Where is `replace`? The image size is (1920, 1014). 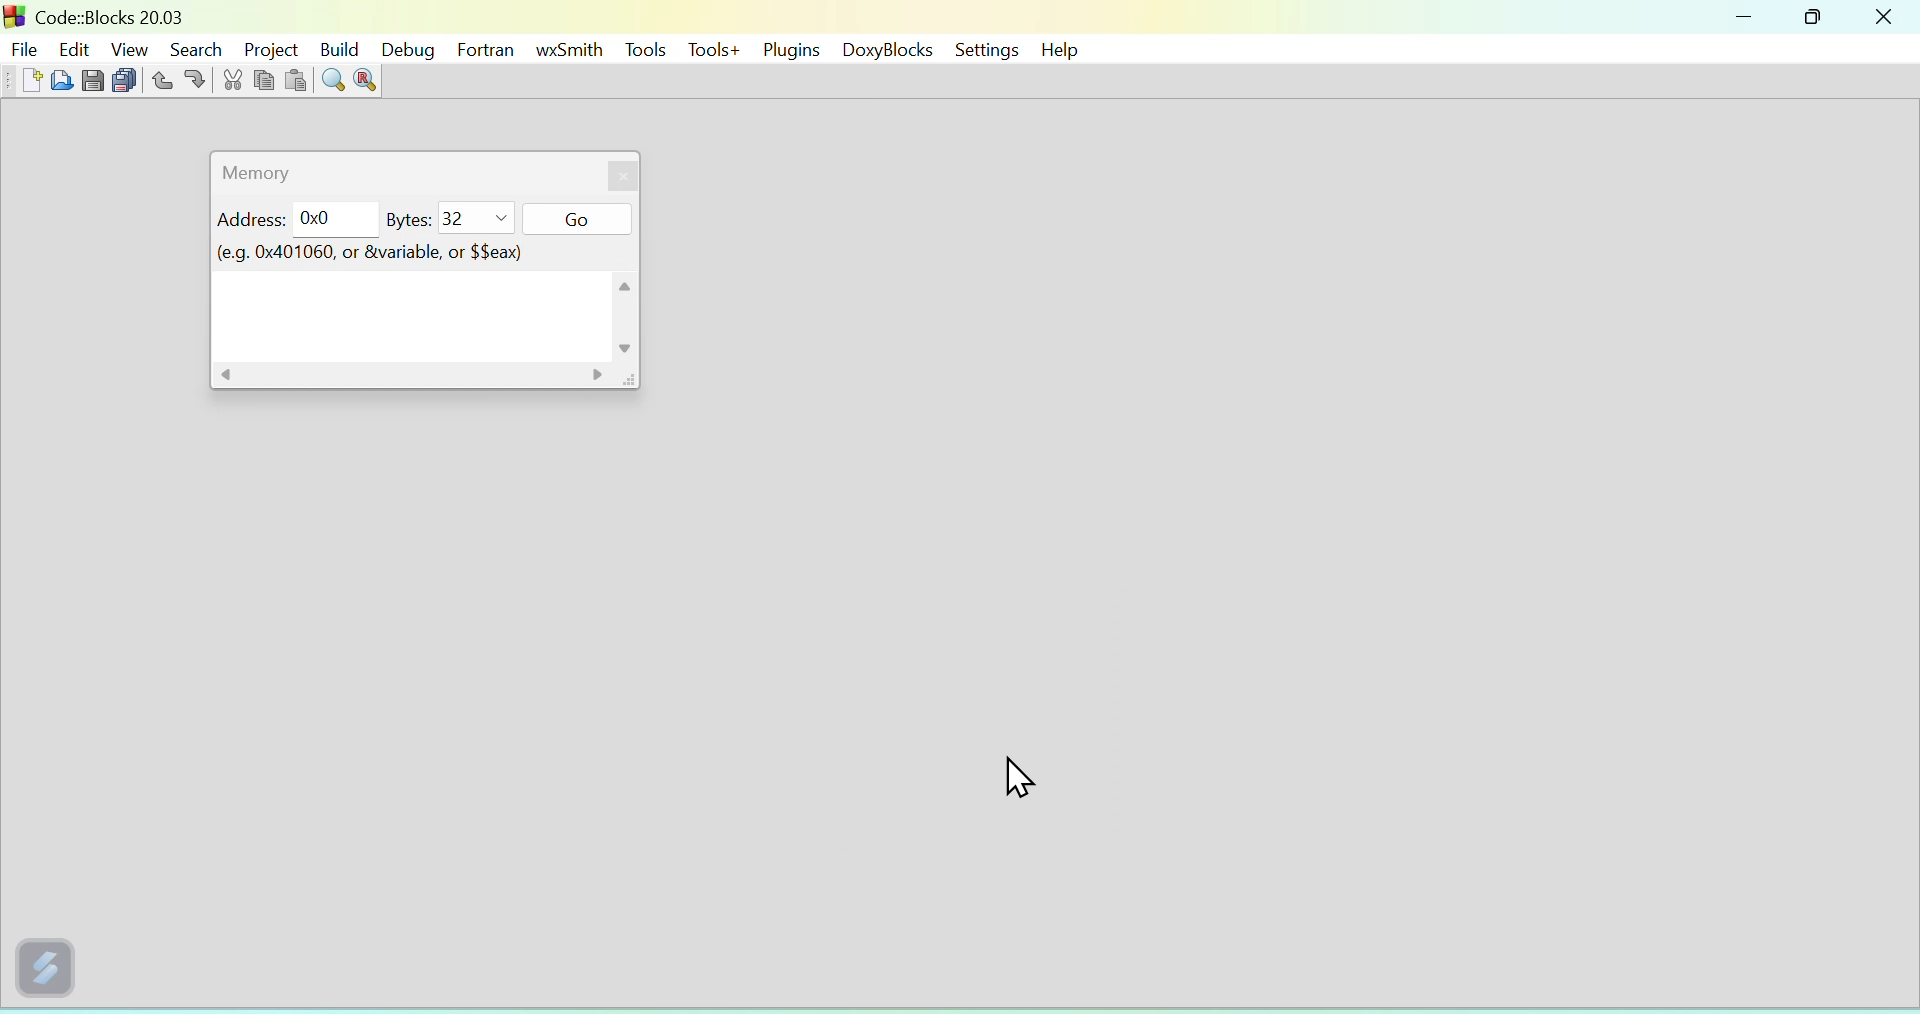 replace is located at coordinates (364, 81).